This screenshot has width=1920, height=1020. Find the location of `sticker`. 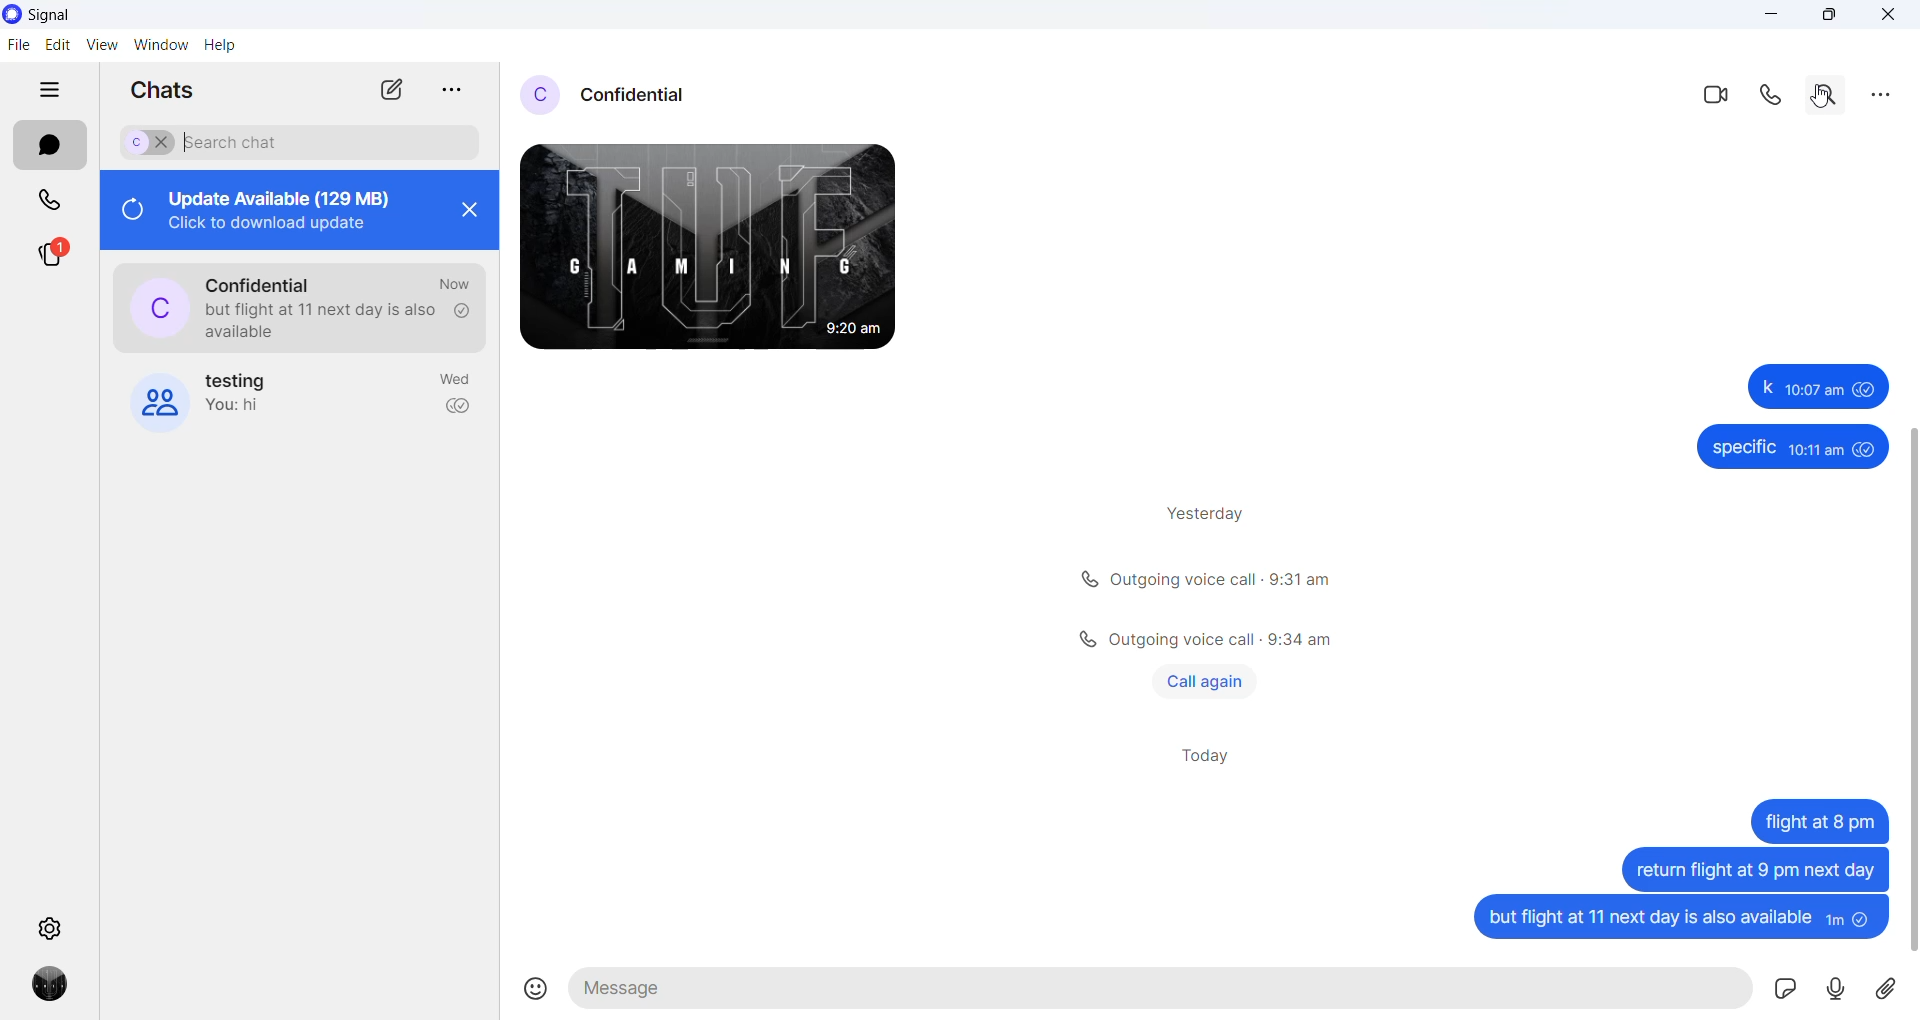

sticker is located at coordinates (1787, 991).